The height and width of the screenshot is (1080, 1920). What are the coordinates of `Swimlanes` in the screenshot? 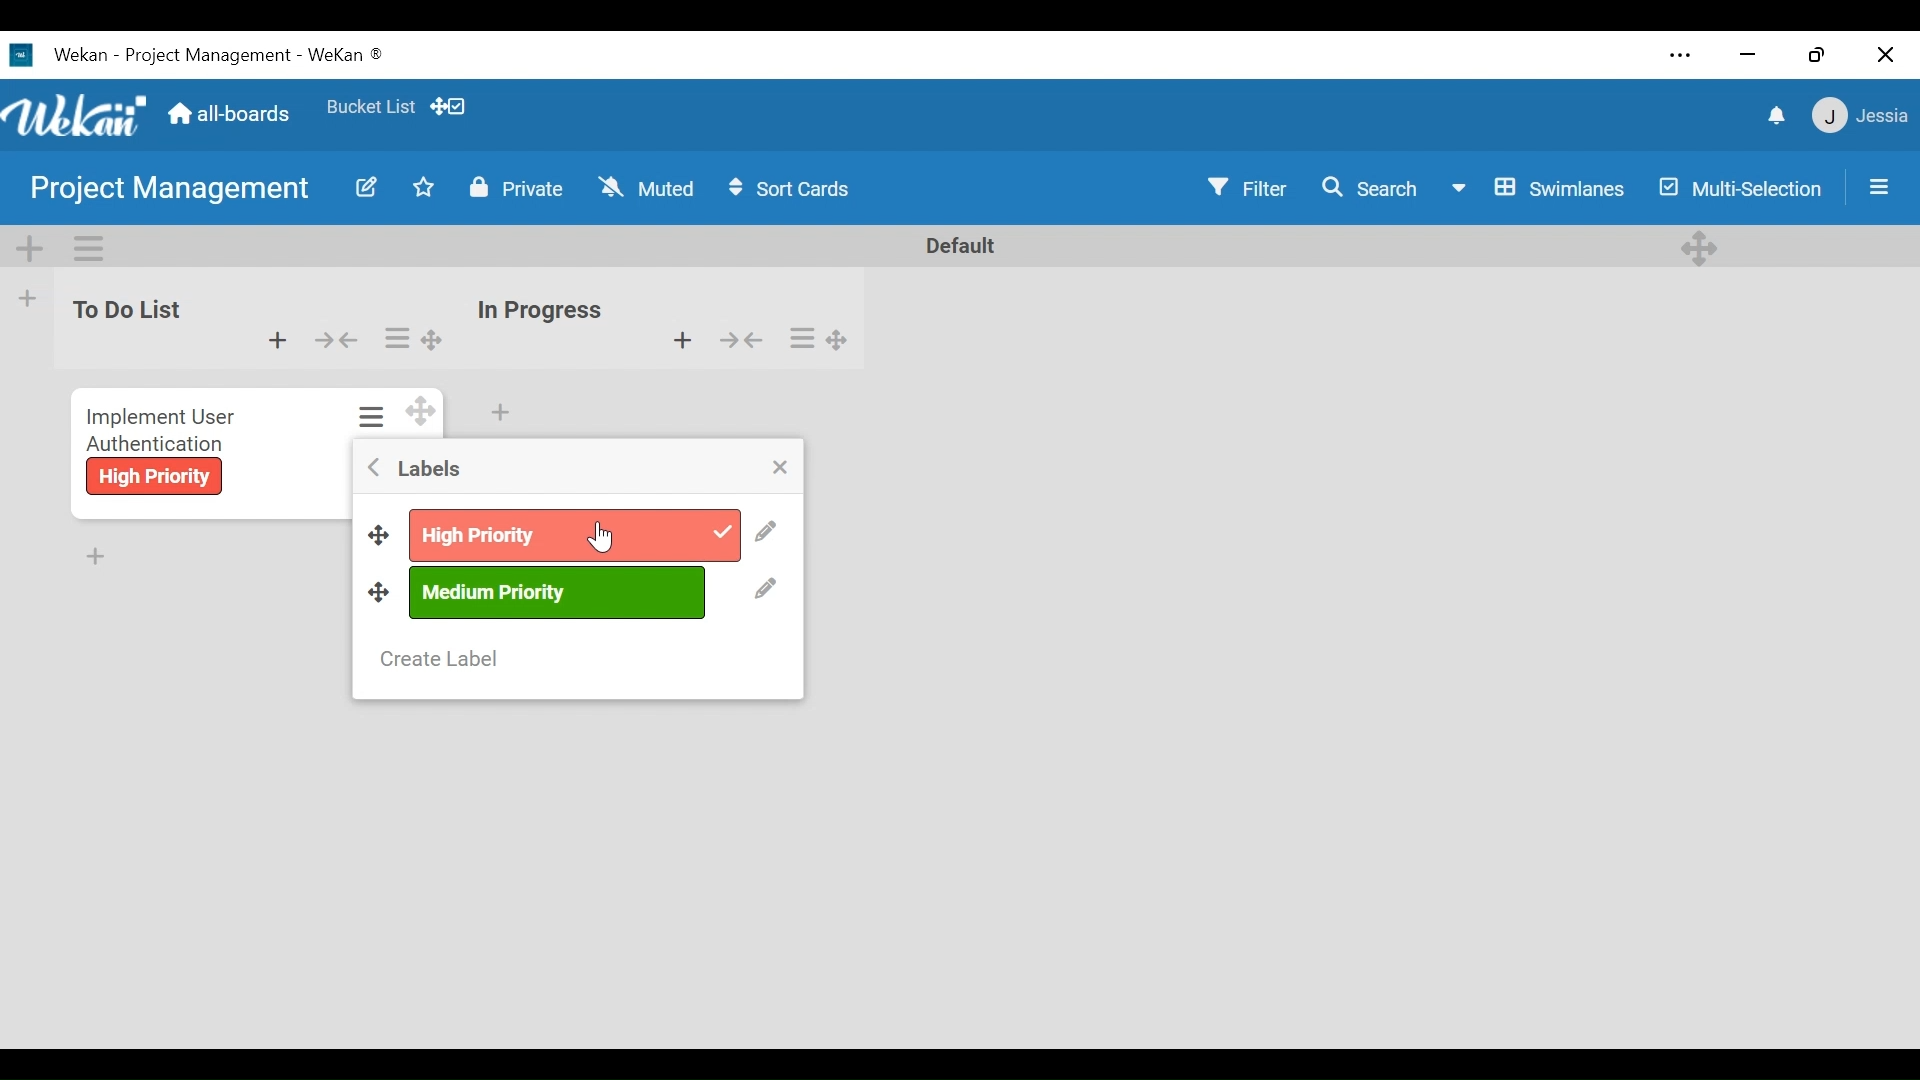 It's located at (1538, 186).